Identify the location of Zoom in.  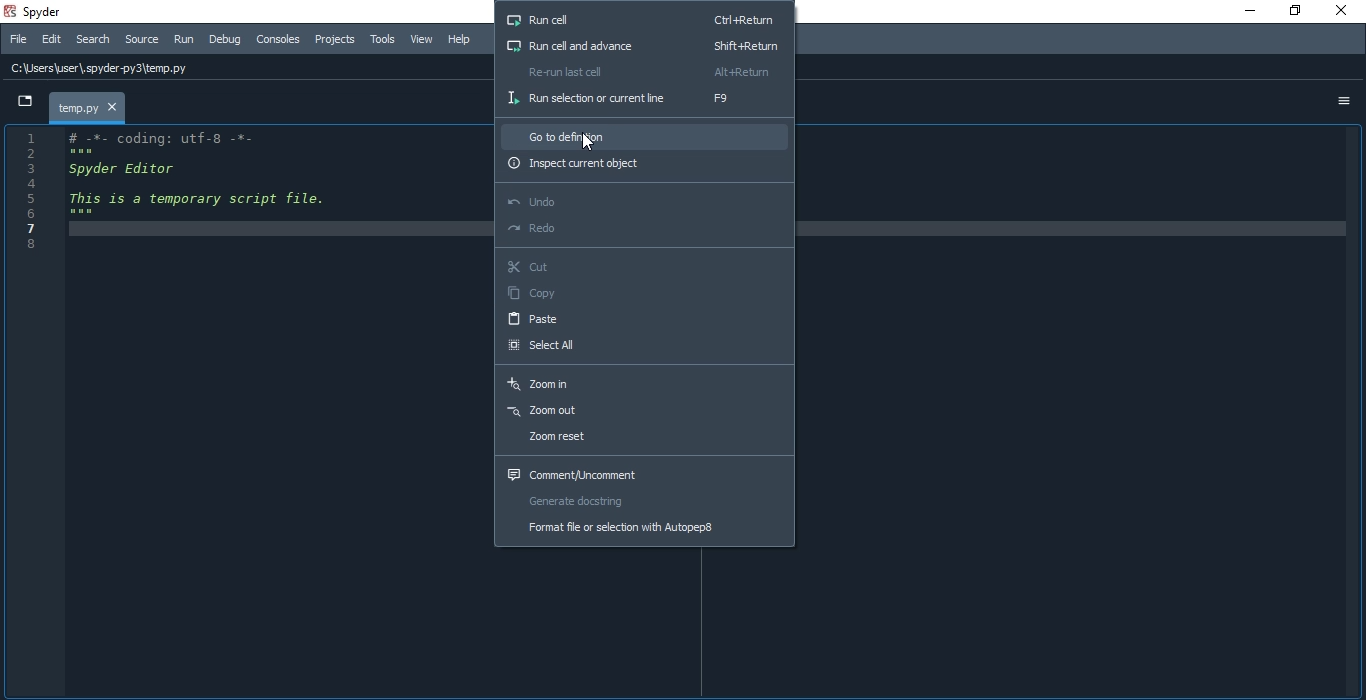
(647, 384).